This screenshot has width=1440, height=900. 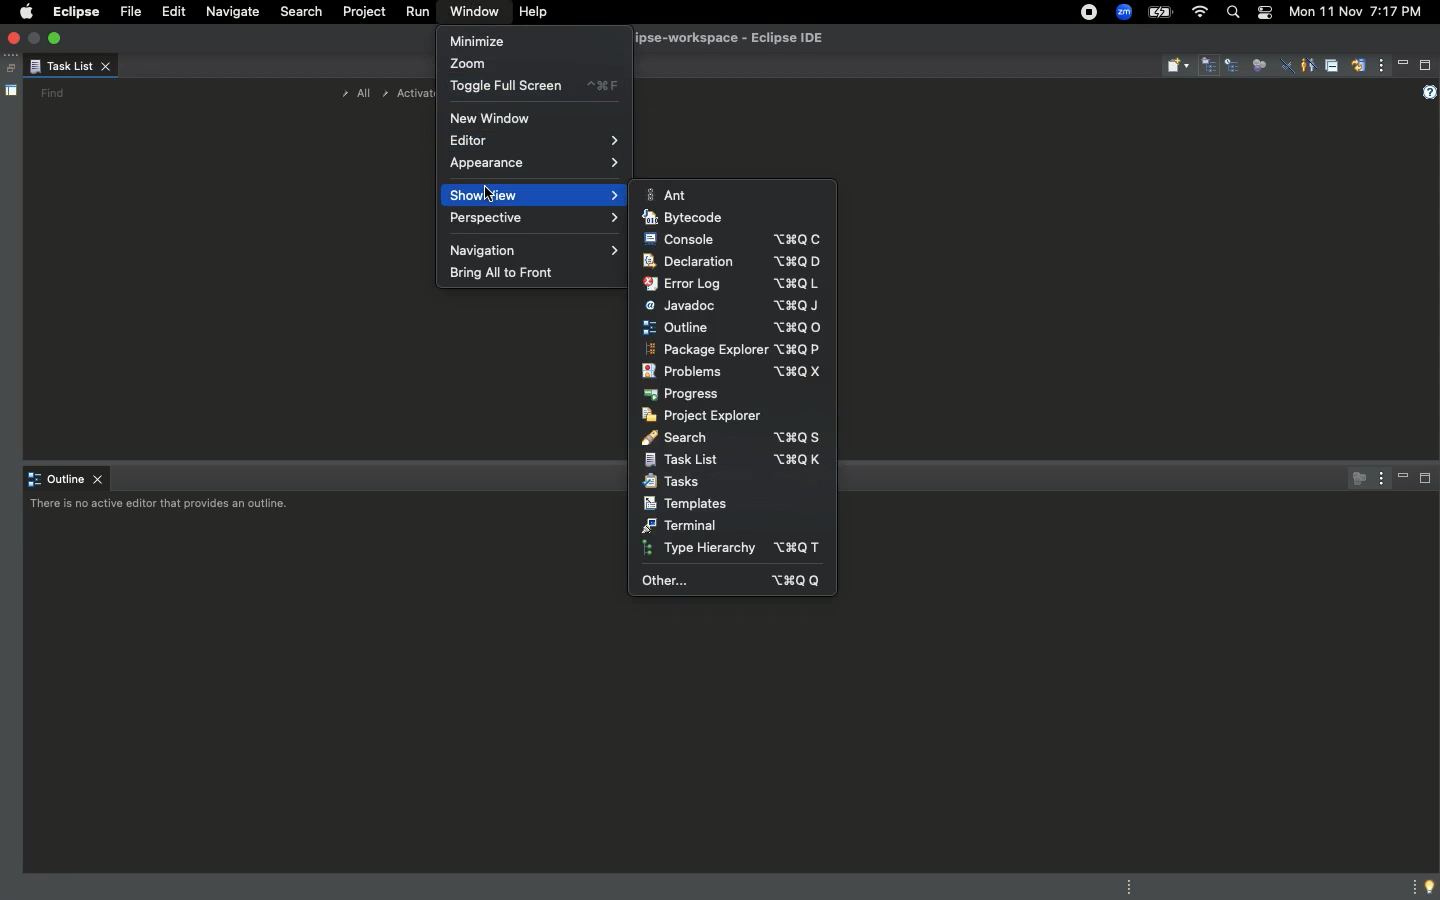 What do you see at coordinates (36, 37) in the screenshot?
I see `minimize` at bounding box center [36, 37].